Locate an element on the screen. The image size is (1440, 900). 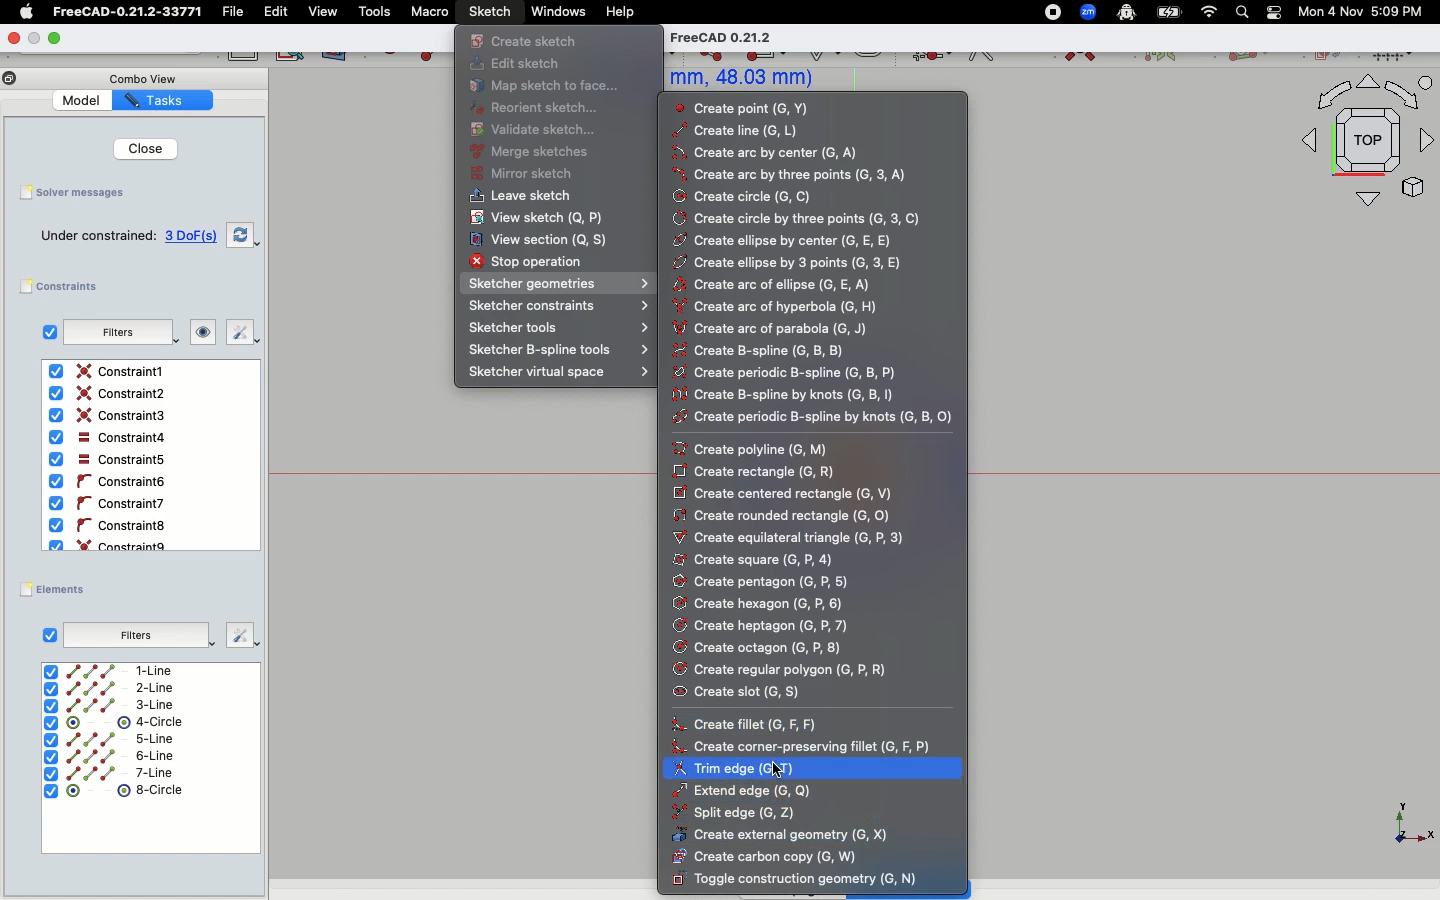
Sketcher geometries is located at coordinates (560, 285).